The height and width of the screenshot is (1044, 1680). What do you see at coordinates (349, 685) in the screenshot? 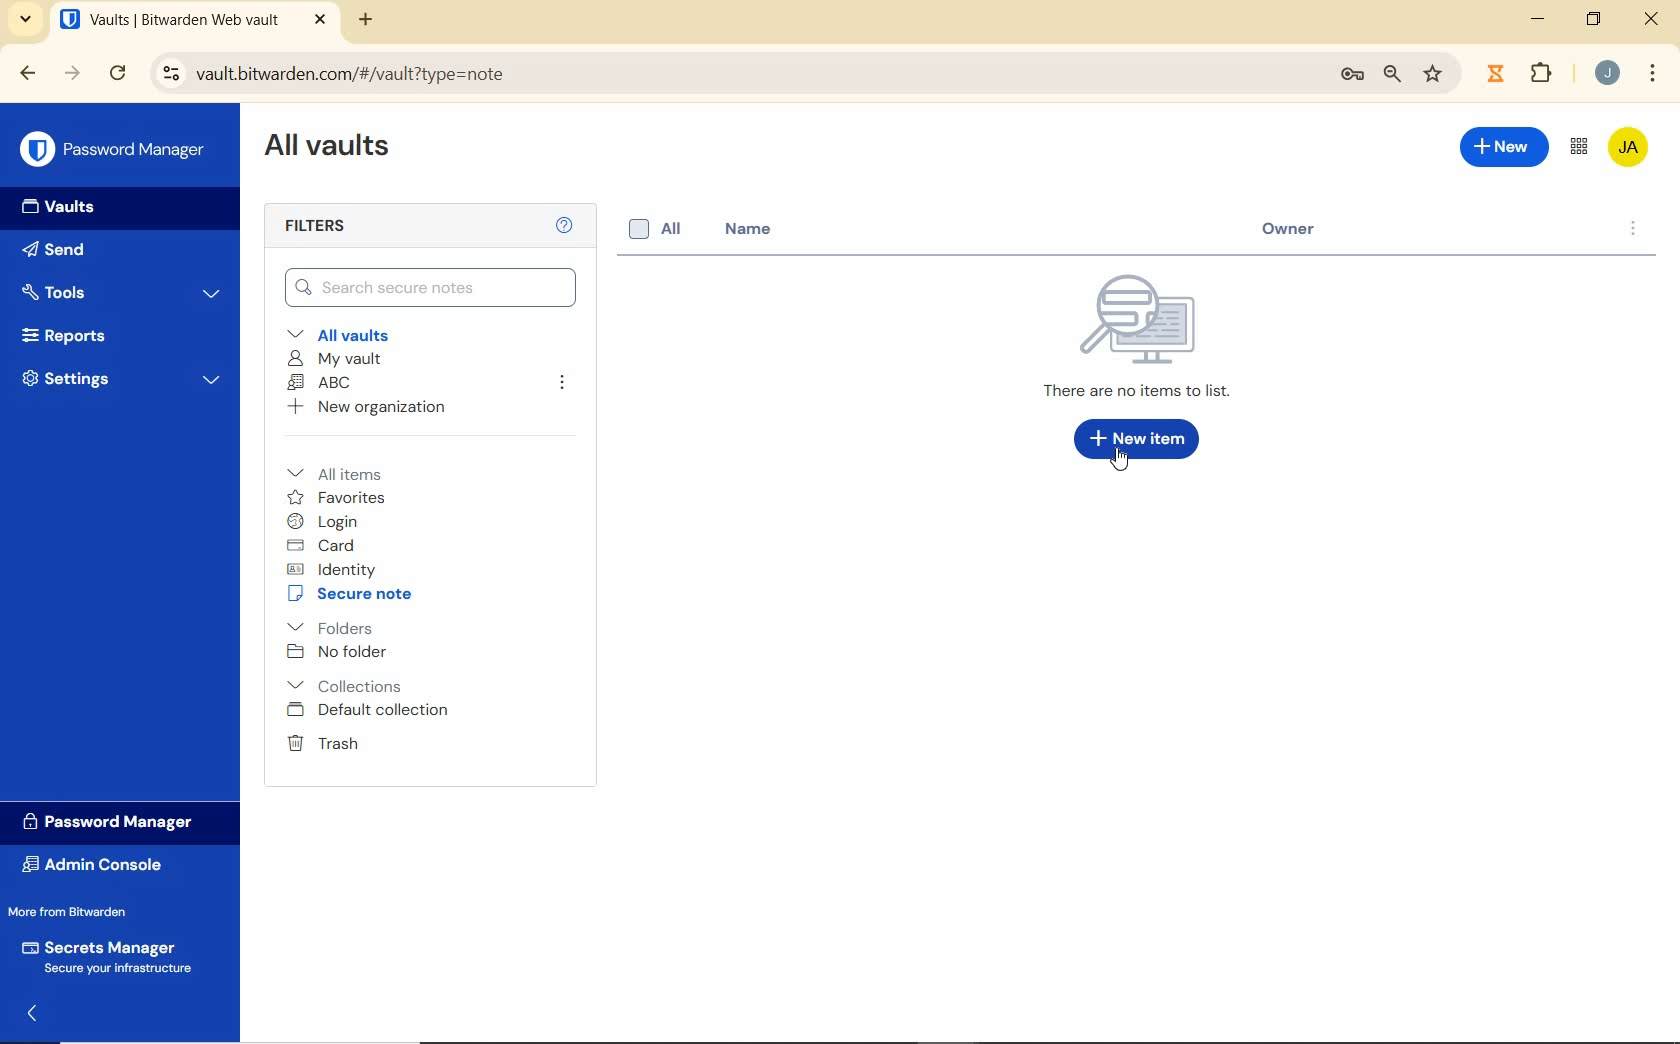
I see `Collections` at bounding box center [349, 685].